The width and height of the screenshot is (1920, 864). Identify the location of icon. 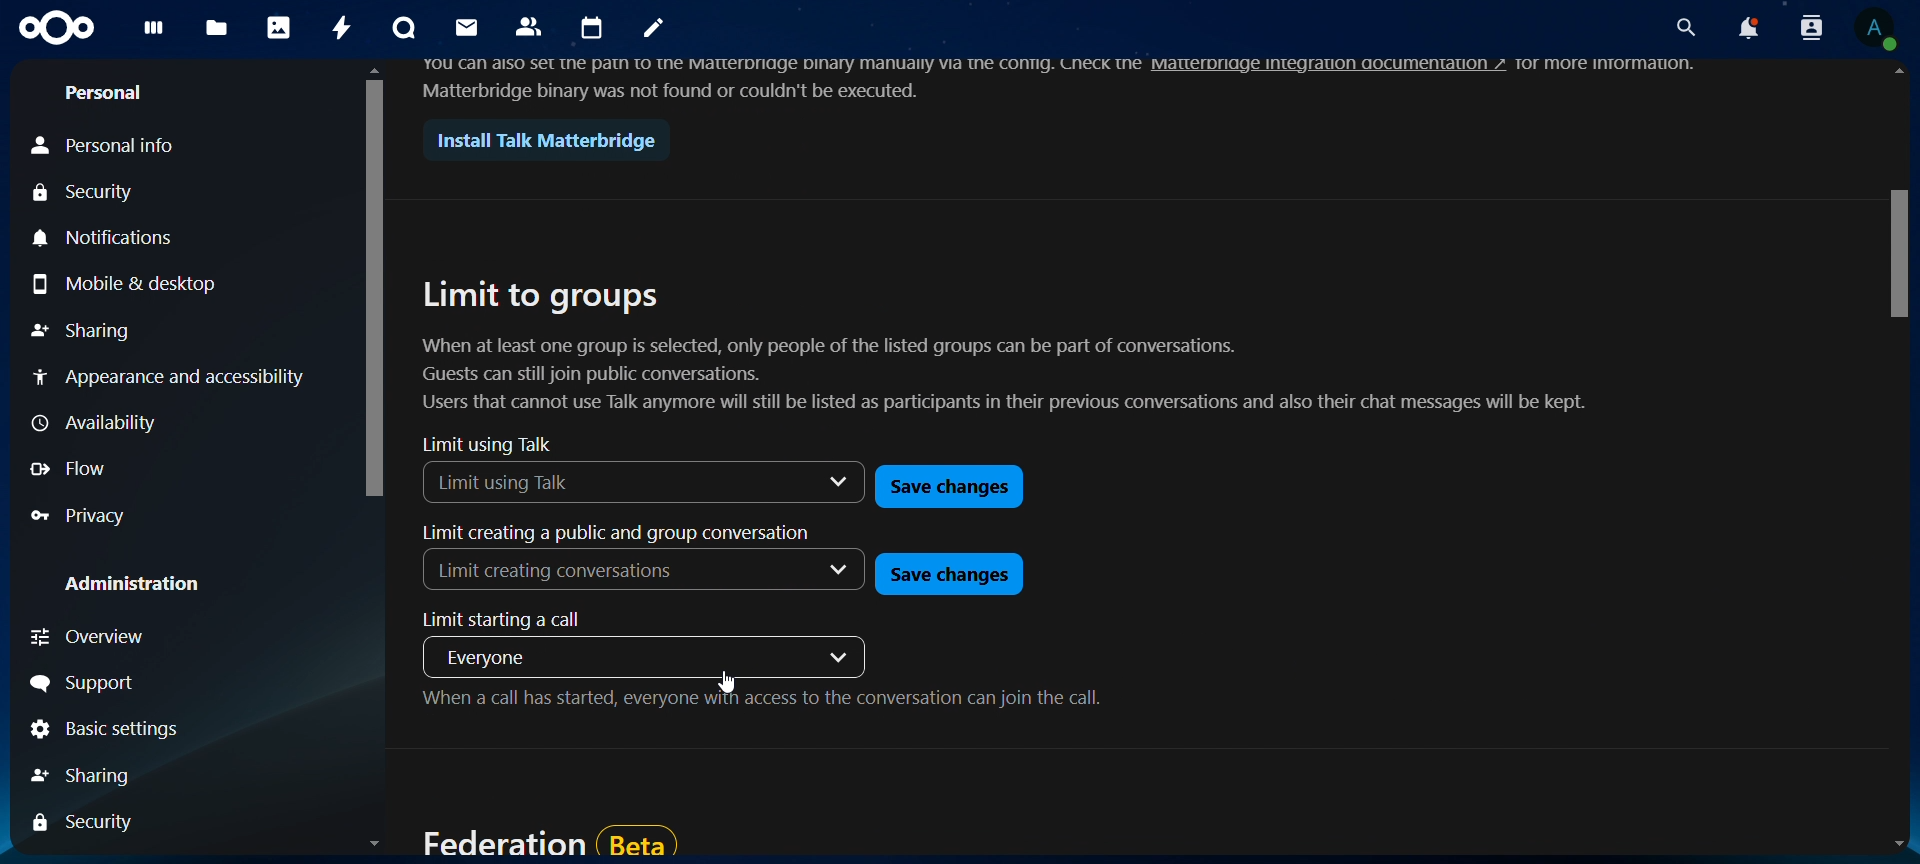
(58, 29).